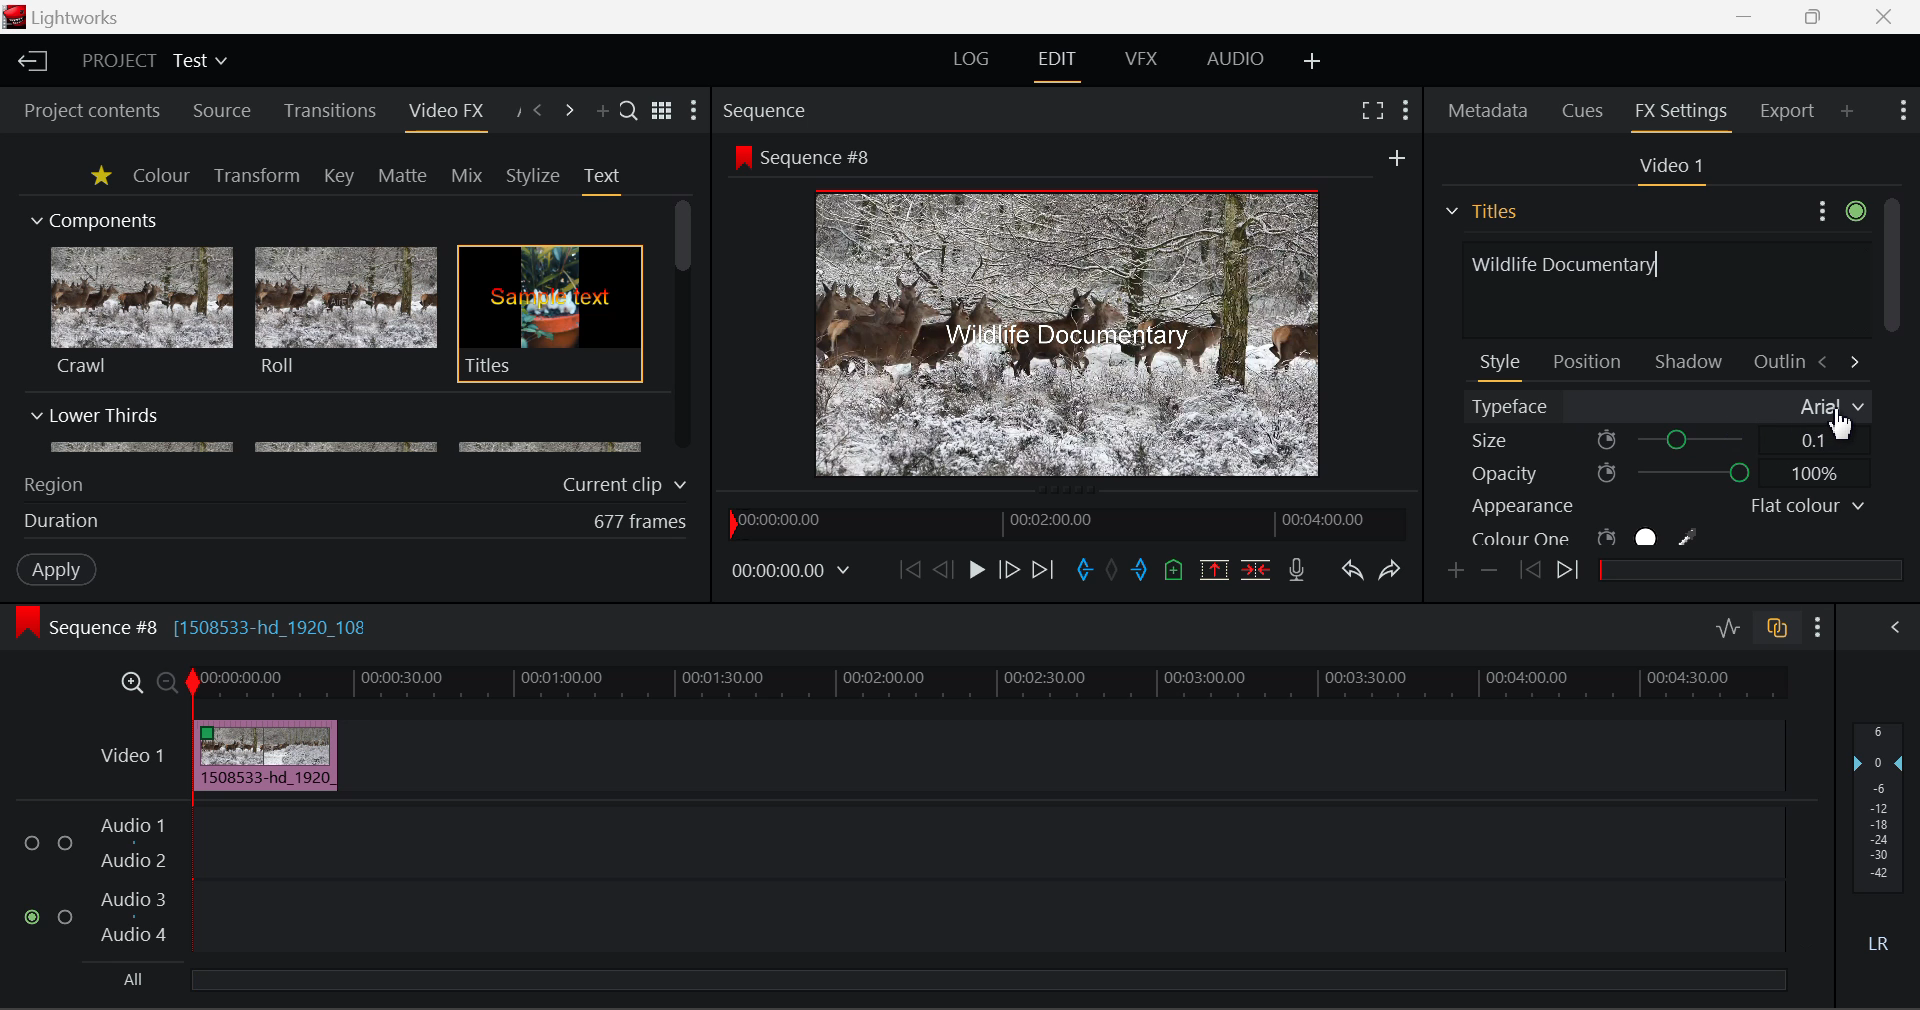 The height and width of the screenshot is (1010, 1920). Describe the element at coordinates (1297, 574) in the screenshot. I see `Record Voiceover` at that location.